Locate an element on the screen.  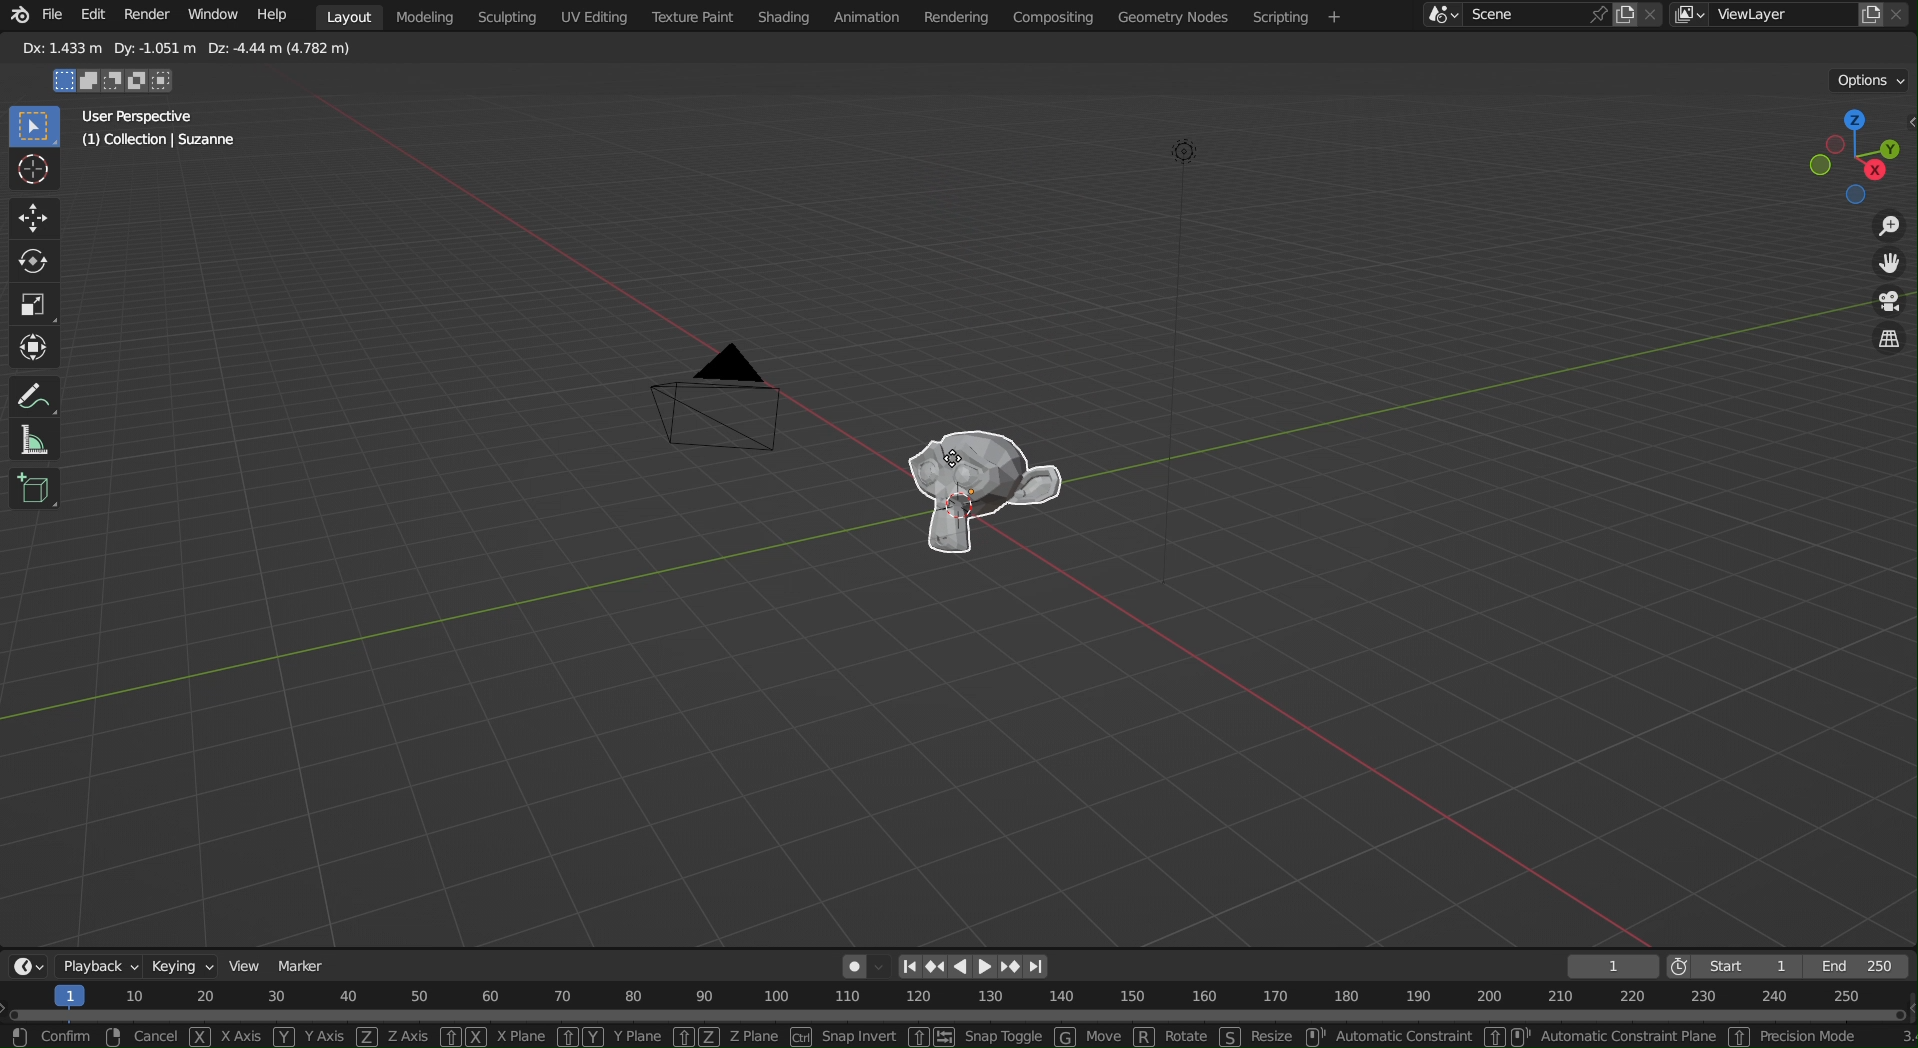
Sculpting is located at coordinates (502, 19).